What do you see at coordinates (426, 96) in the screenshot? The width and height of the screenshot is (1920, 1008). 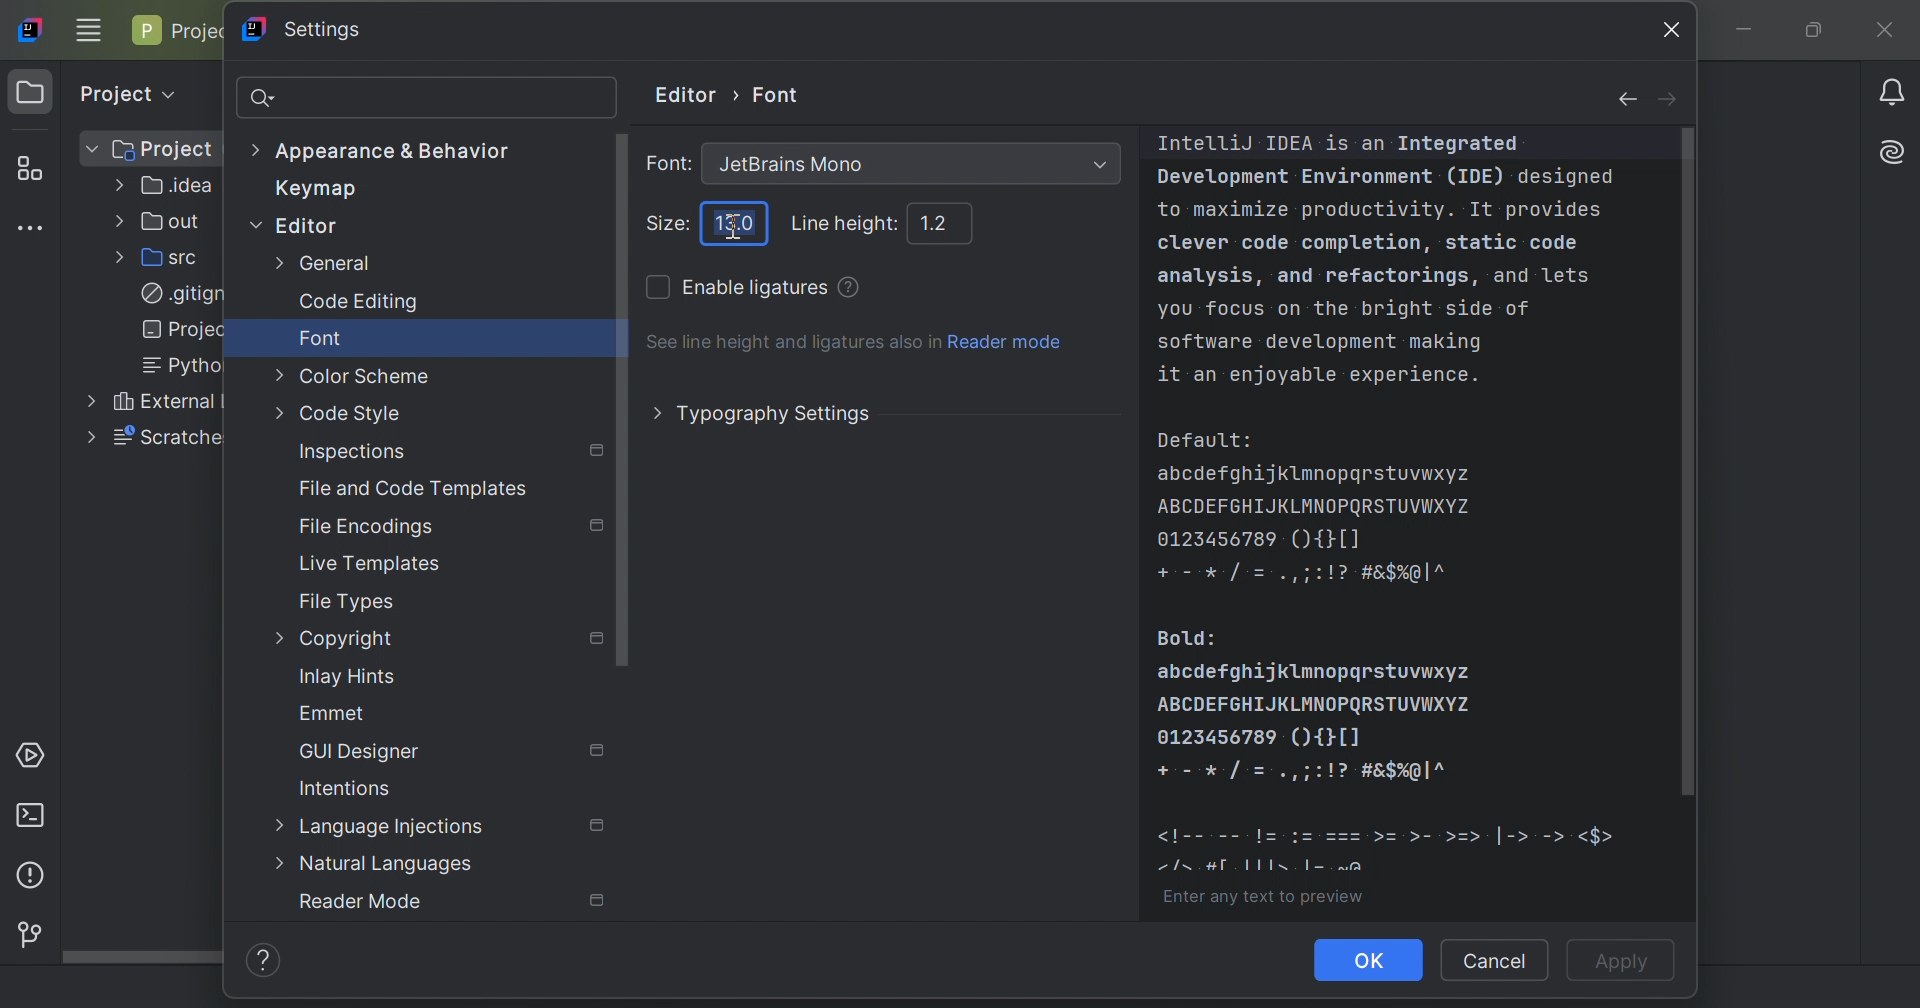 I see `search bar` at bounding box center [426, 96].